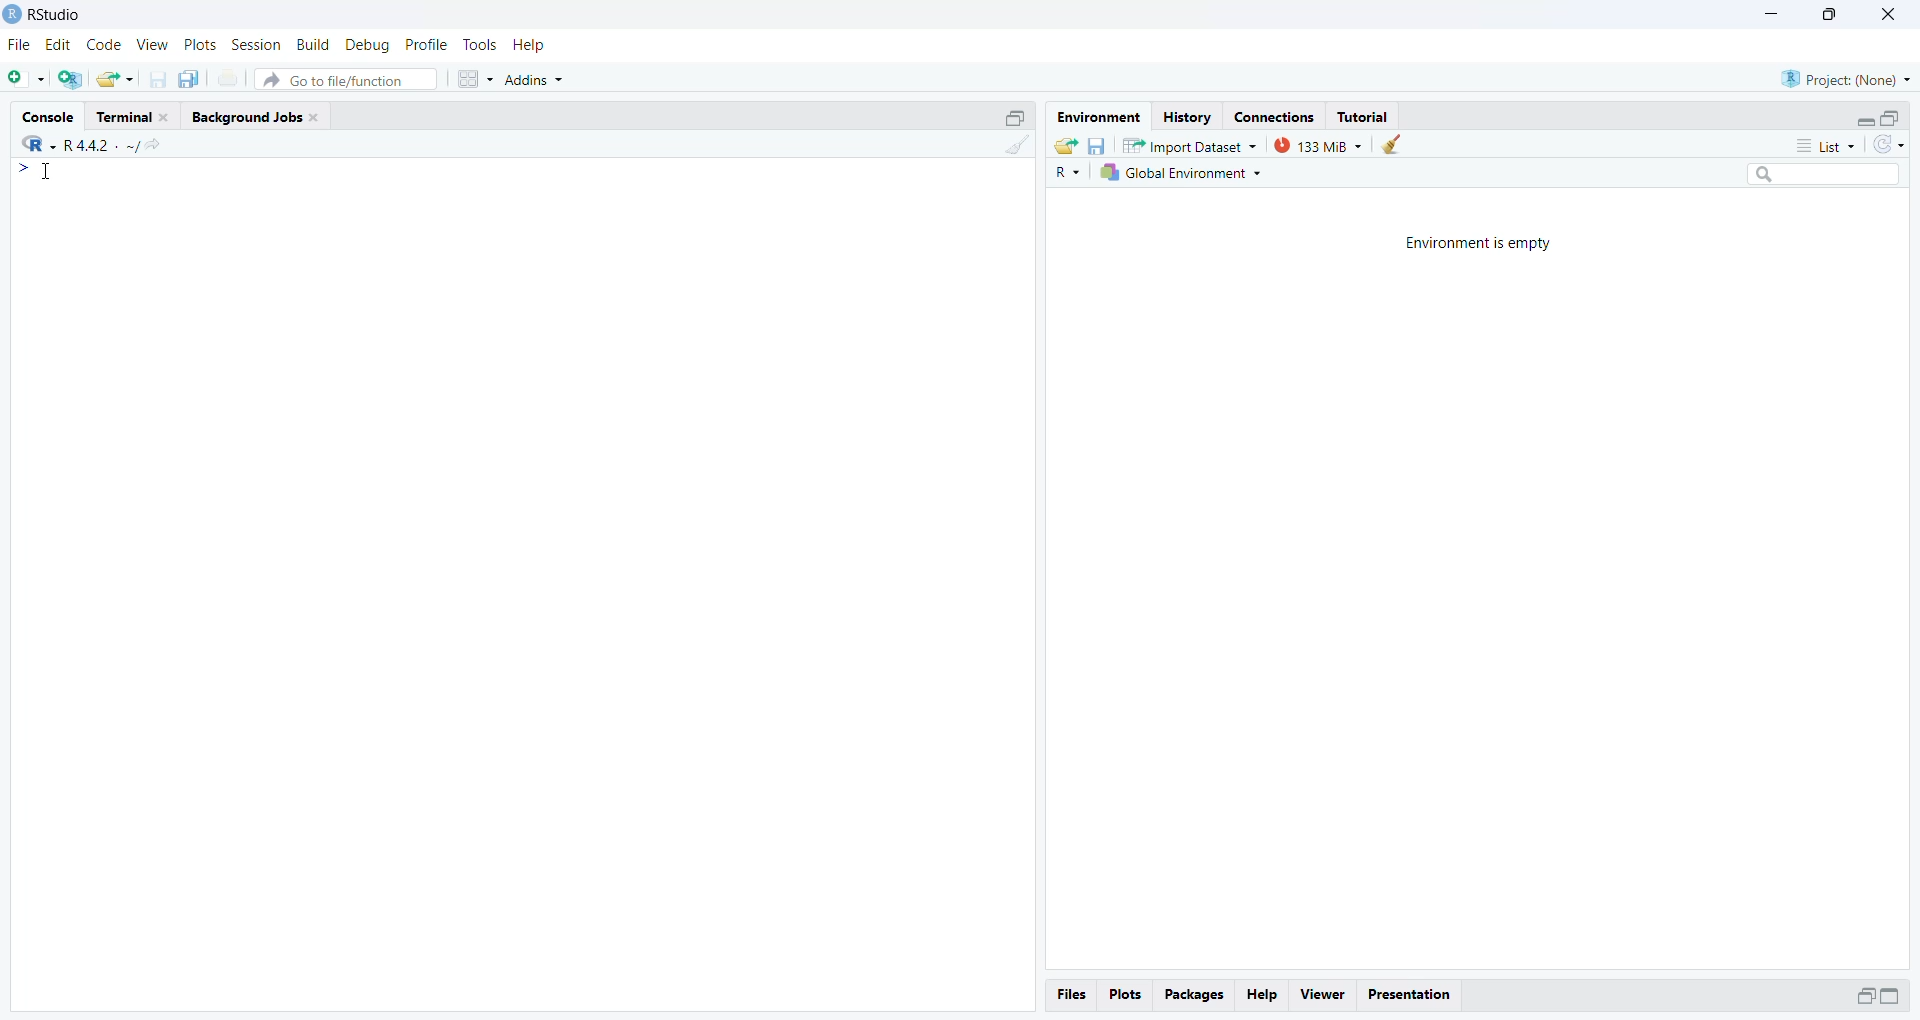 This screenshot has width=1920, height=1020. What do you see at coordinates (1072, 996) in the screenshot?
I see `files` at bounding box center [1072, 996].